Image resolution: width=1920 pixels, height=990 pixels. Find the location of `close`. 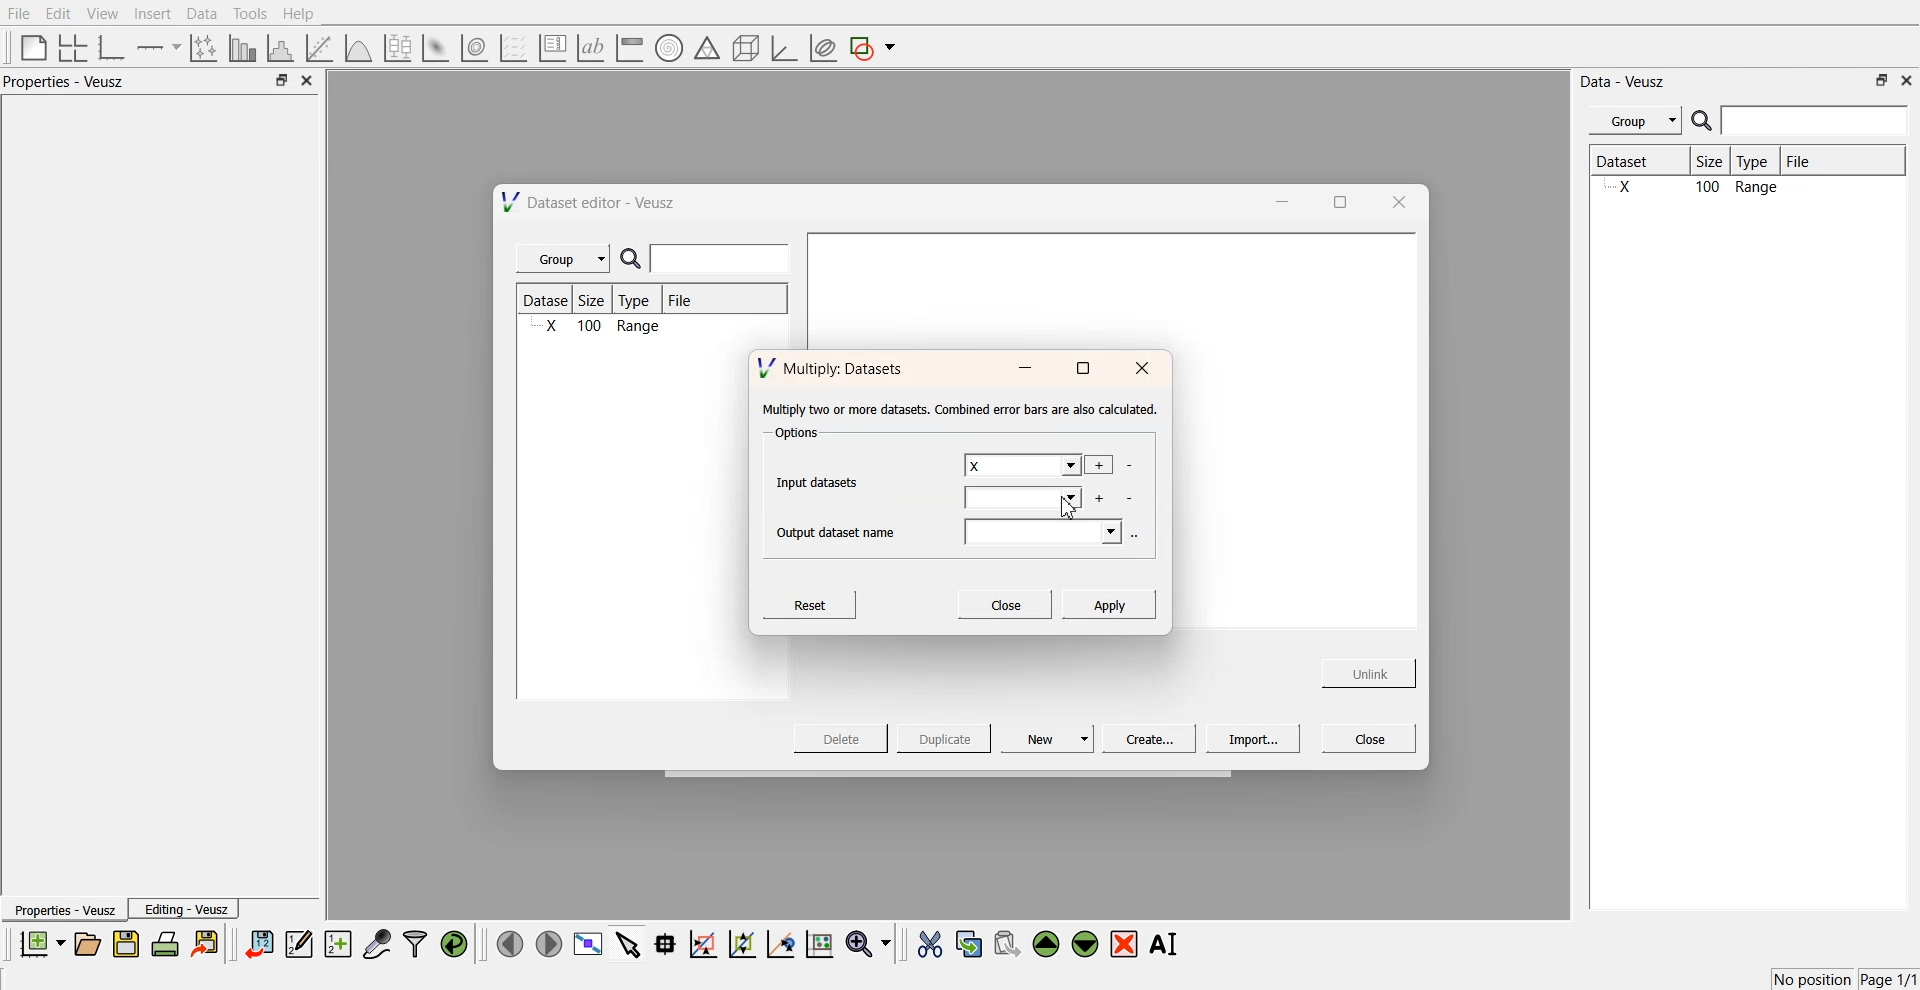

close is located at coordinates (1907, 79).